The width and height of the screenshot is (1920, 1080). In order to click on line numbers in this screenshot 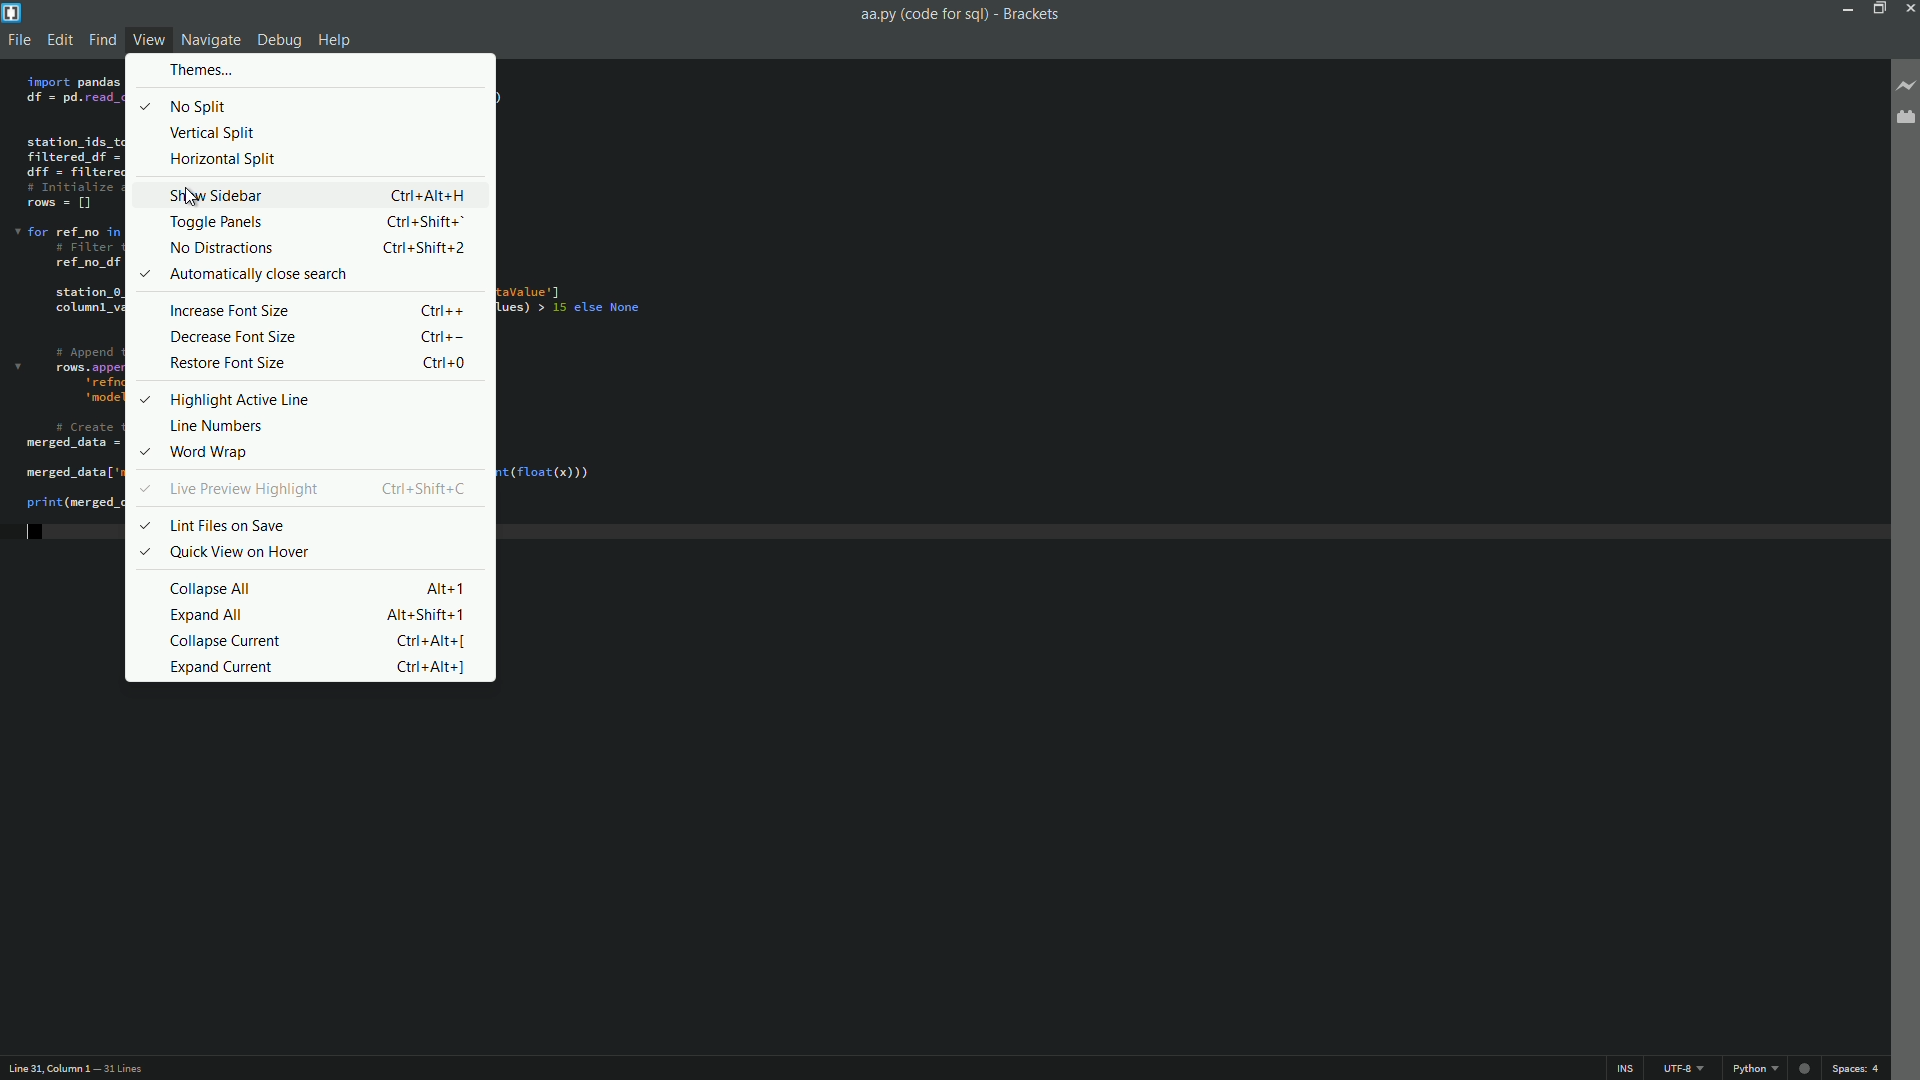, I will do `click(218, 426)`.